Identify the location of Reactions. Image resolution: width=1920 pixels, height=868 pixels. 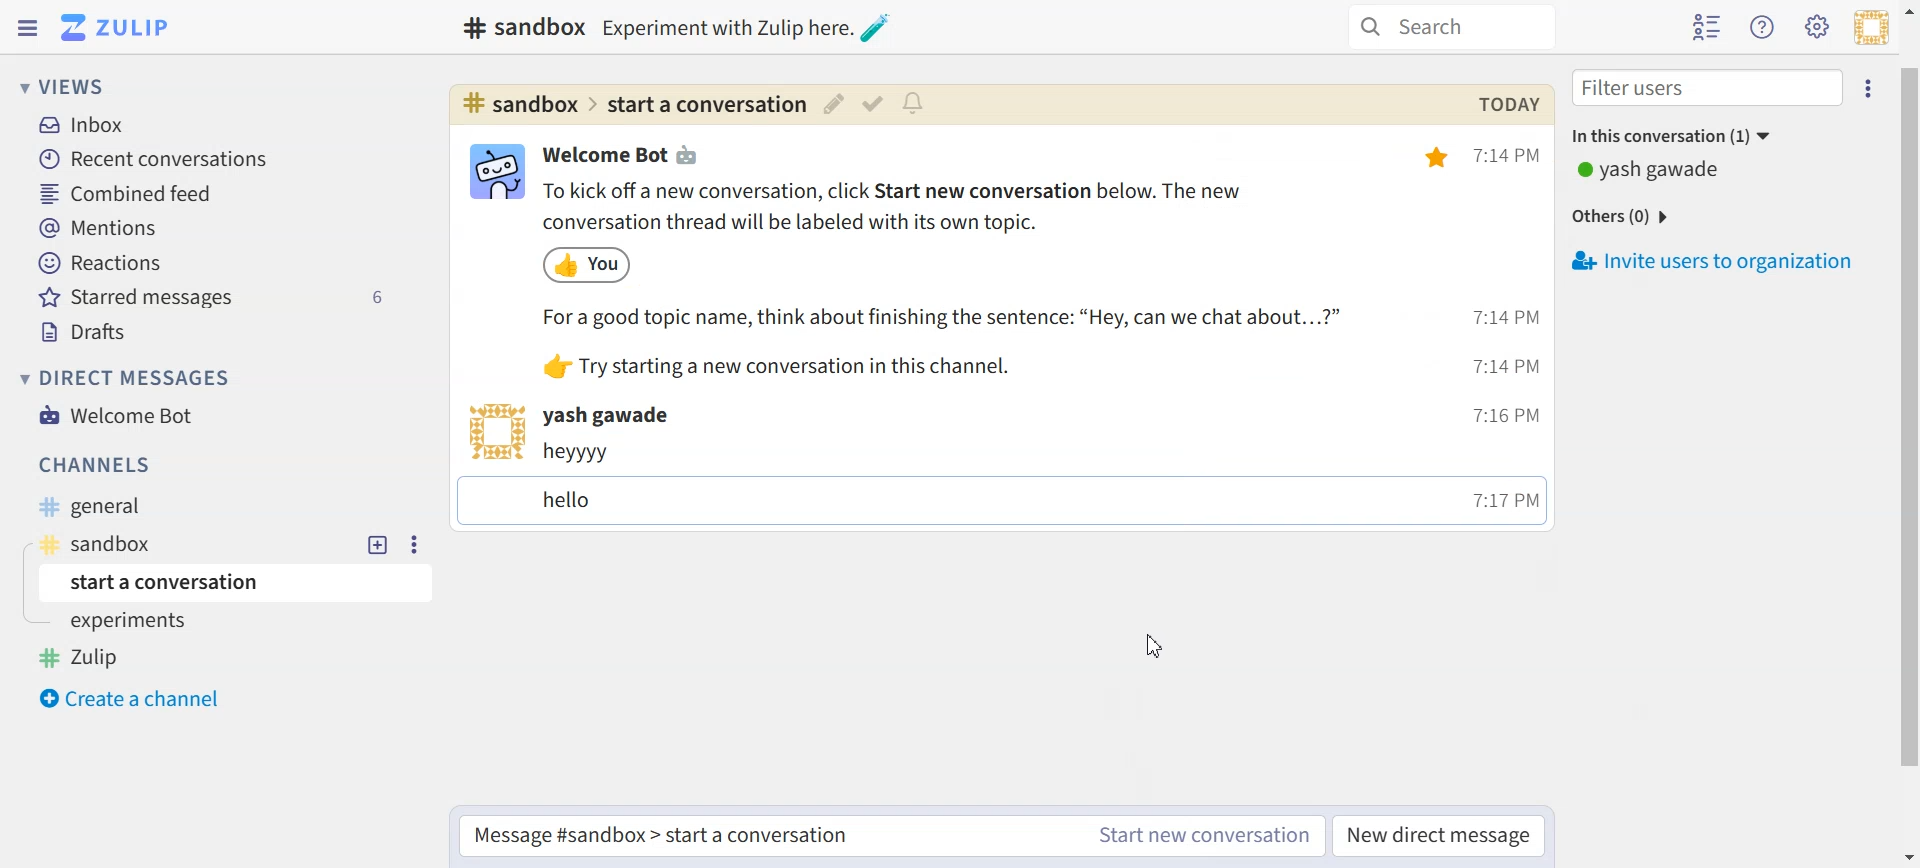
(102, 263).